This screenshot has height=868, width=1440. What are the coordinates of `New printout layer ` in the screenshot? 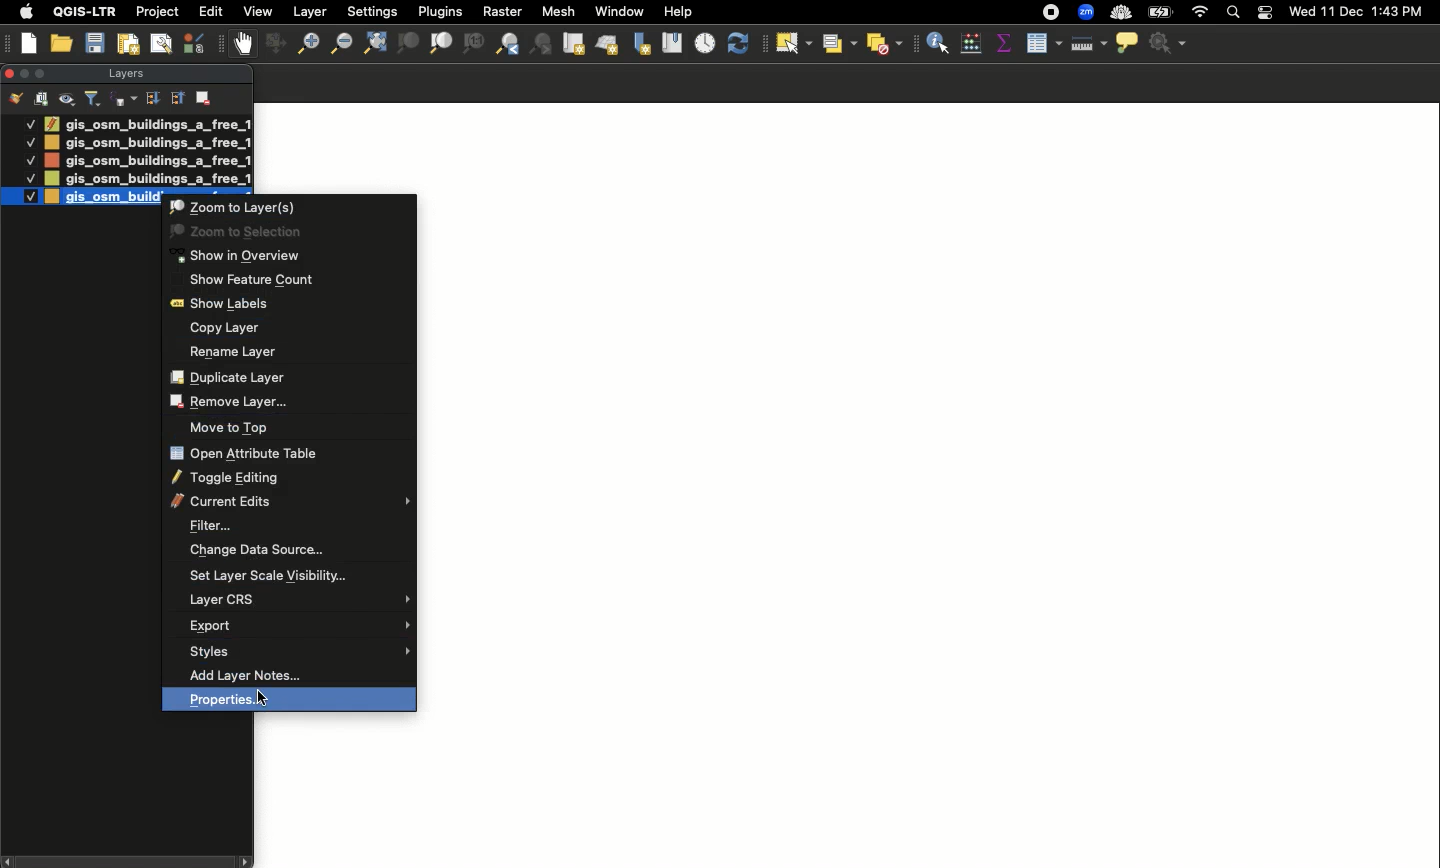 It's located at (128, 44).